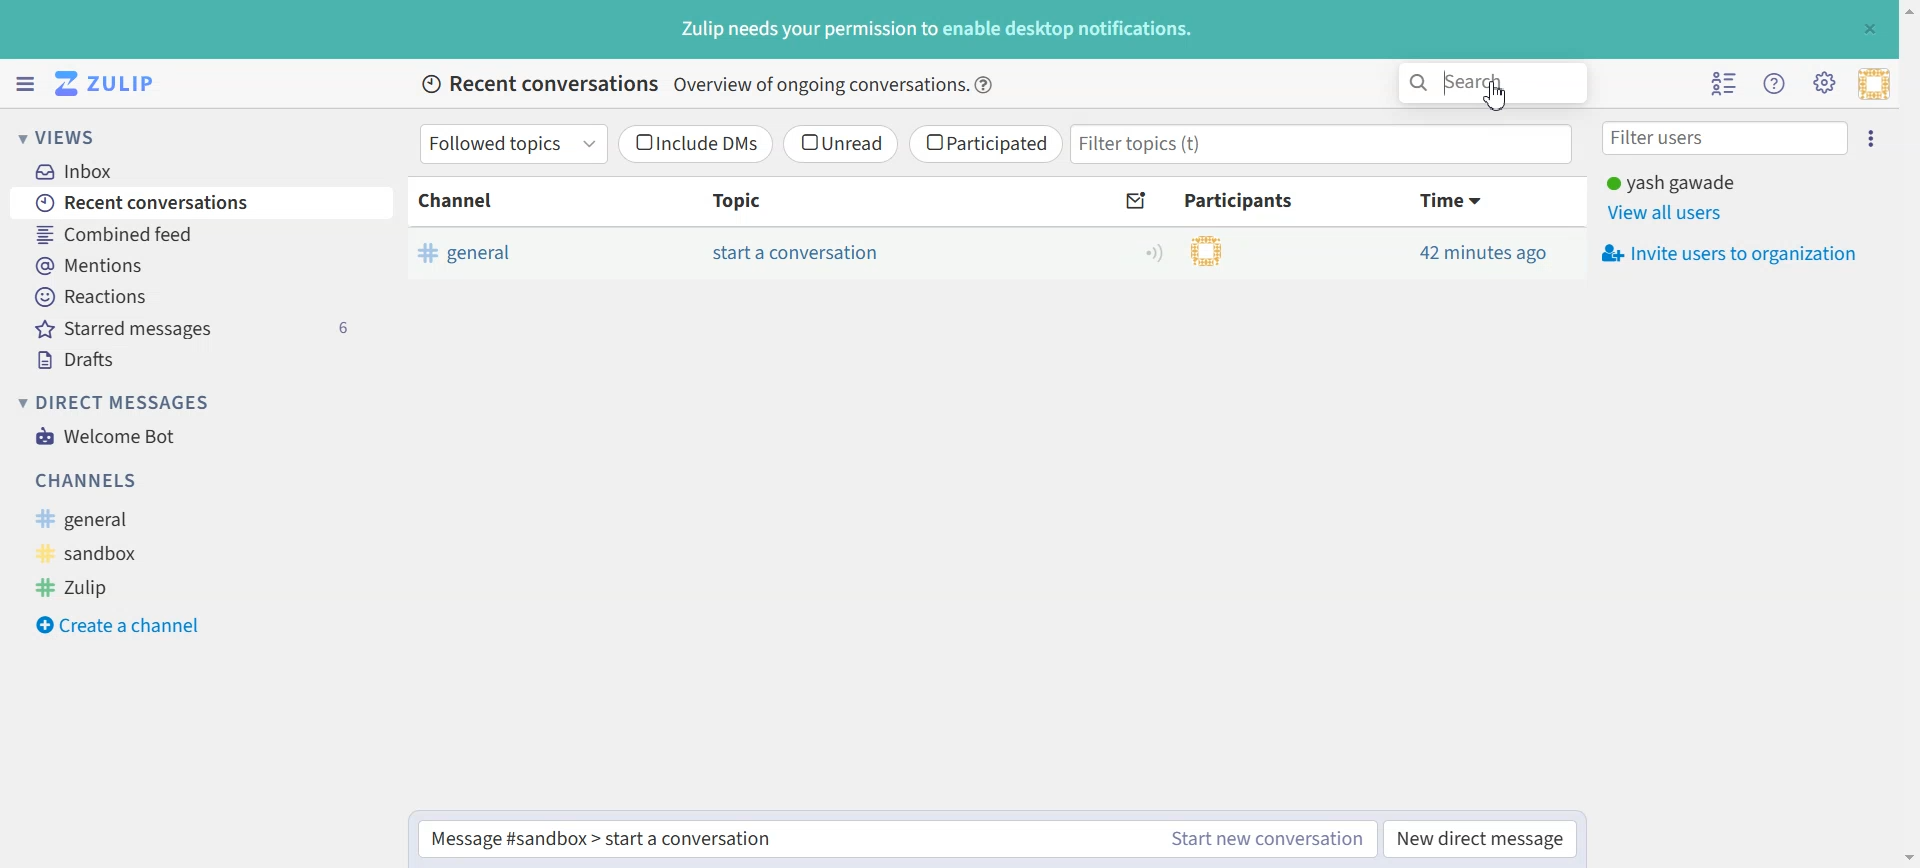 This screenshot has width=1920, height=868. What do you see at coordinates (1453, 201) in the screenshot?
I see `Time` at bounding box center [1453, 201].